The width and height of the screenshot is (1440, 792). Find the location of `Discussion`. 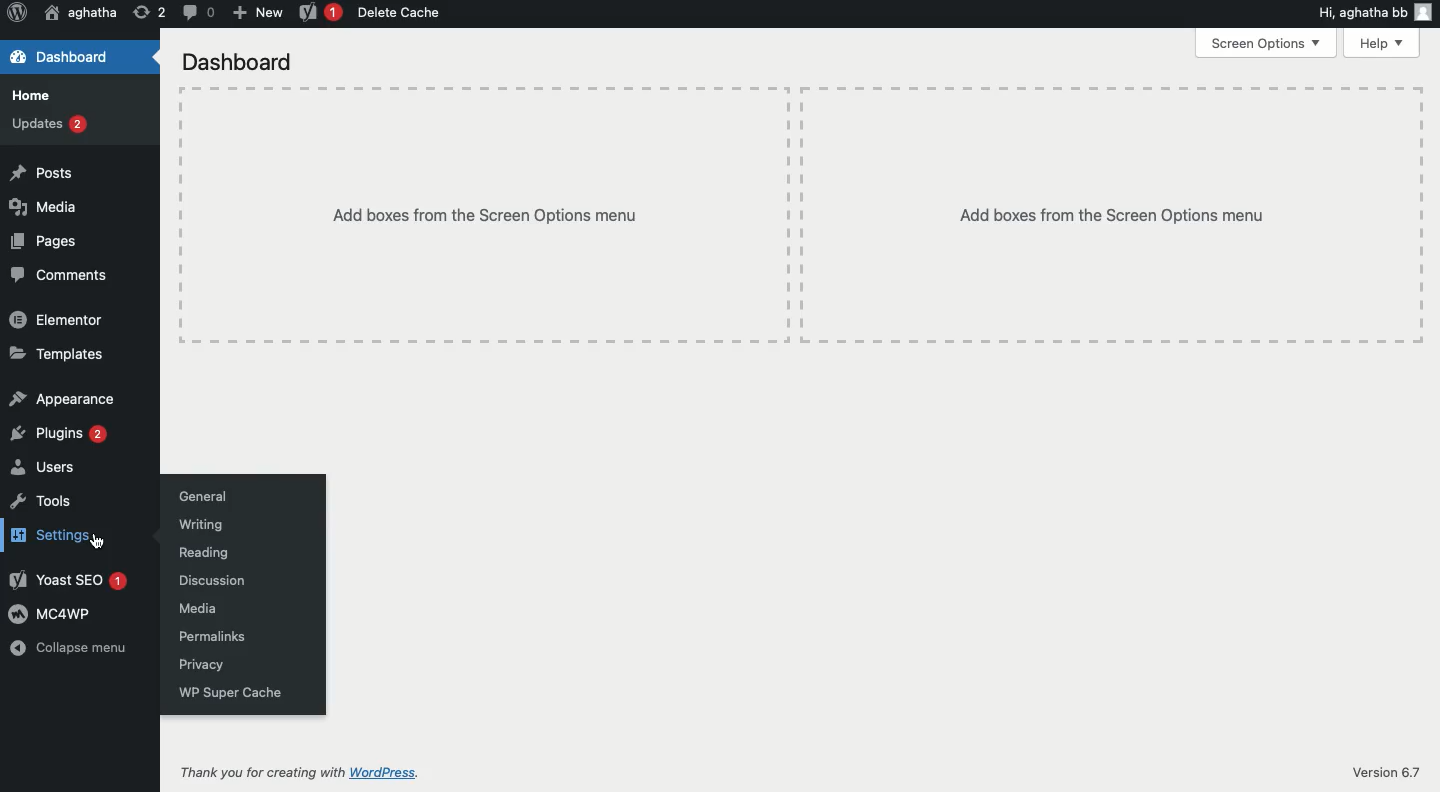

Discussion is located at coordinates (210, 582).